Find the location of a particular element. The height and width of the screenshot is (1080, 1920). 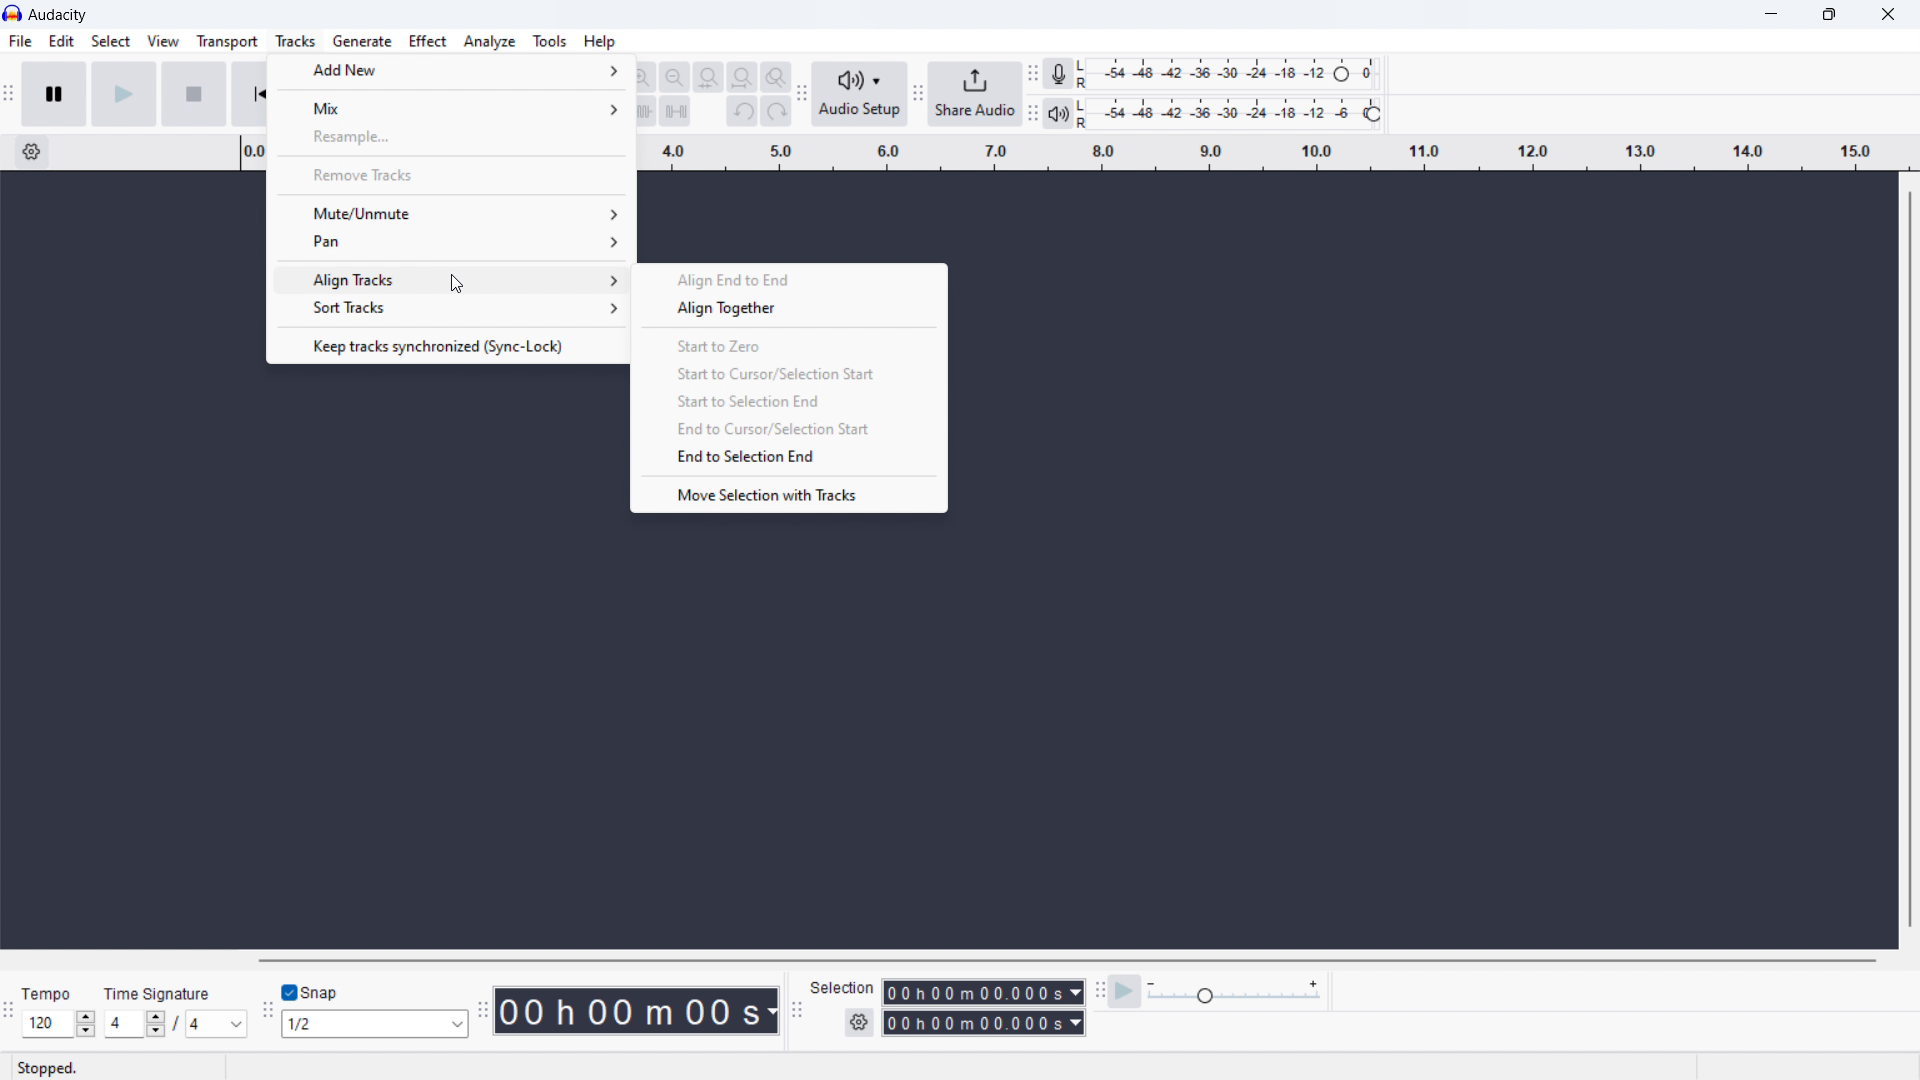

zoom out is located at coordinates (673, 77).